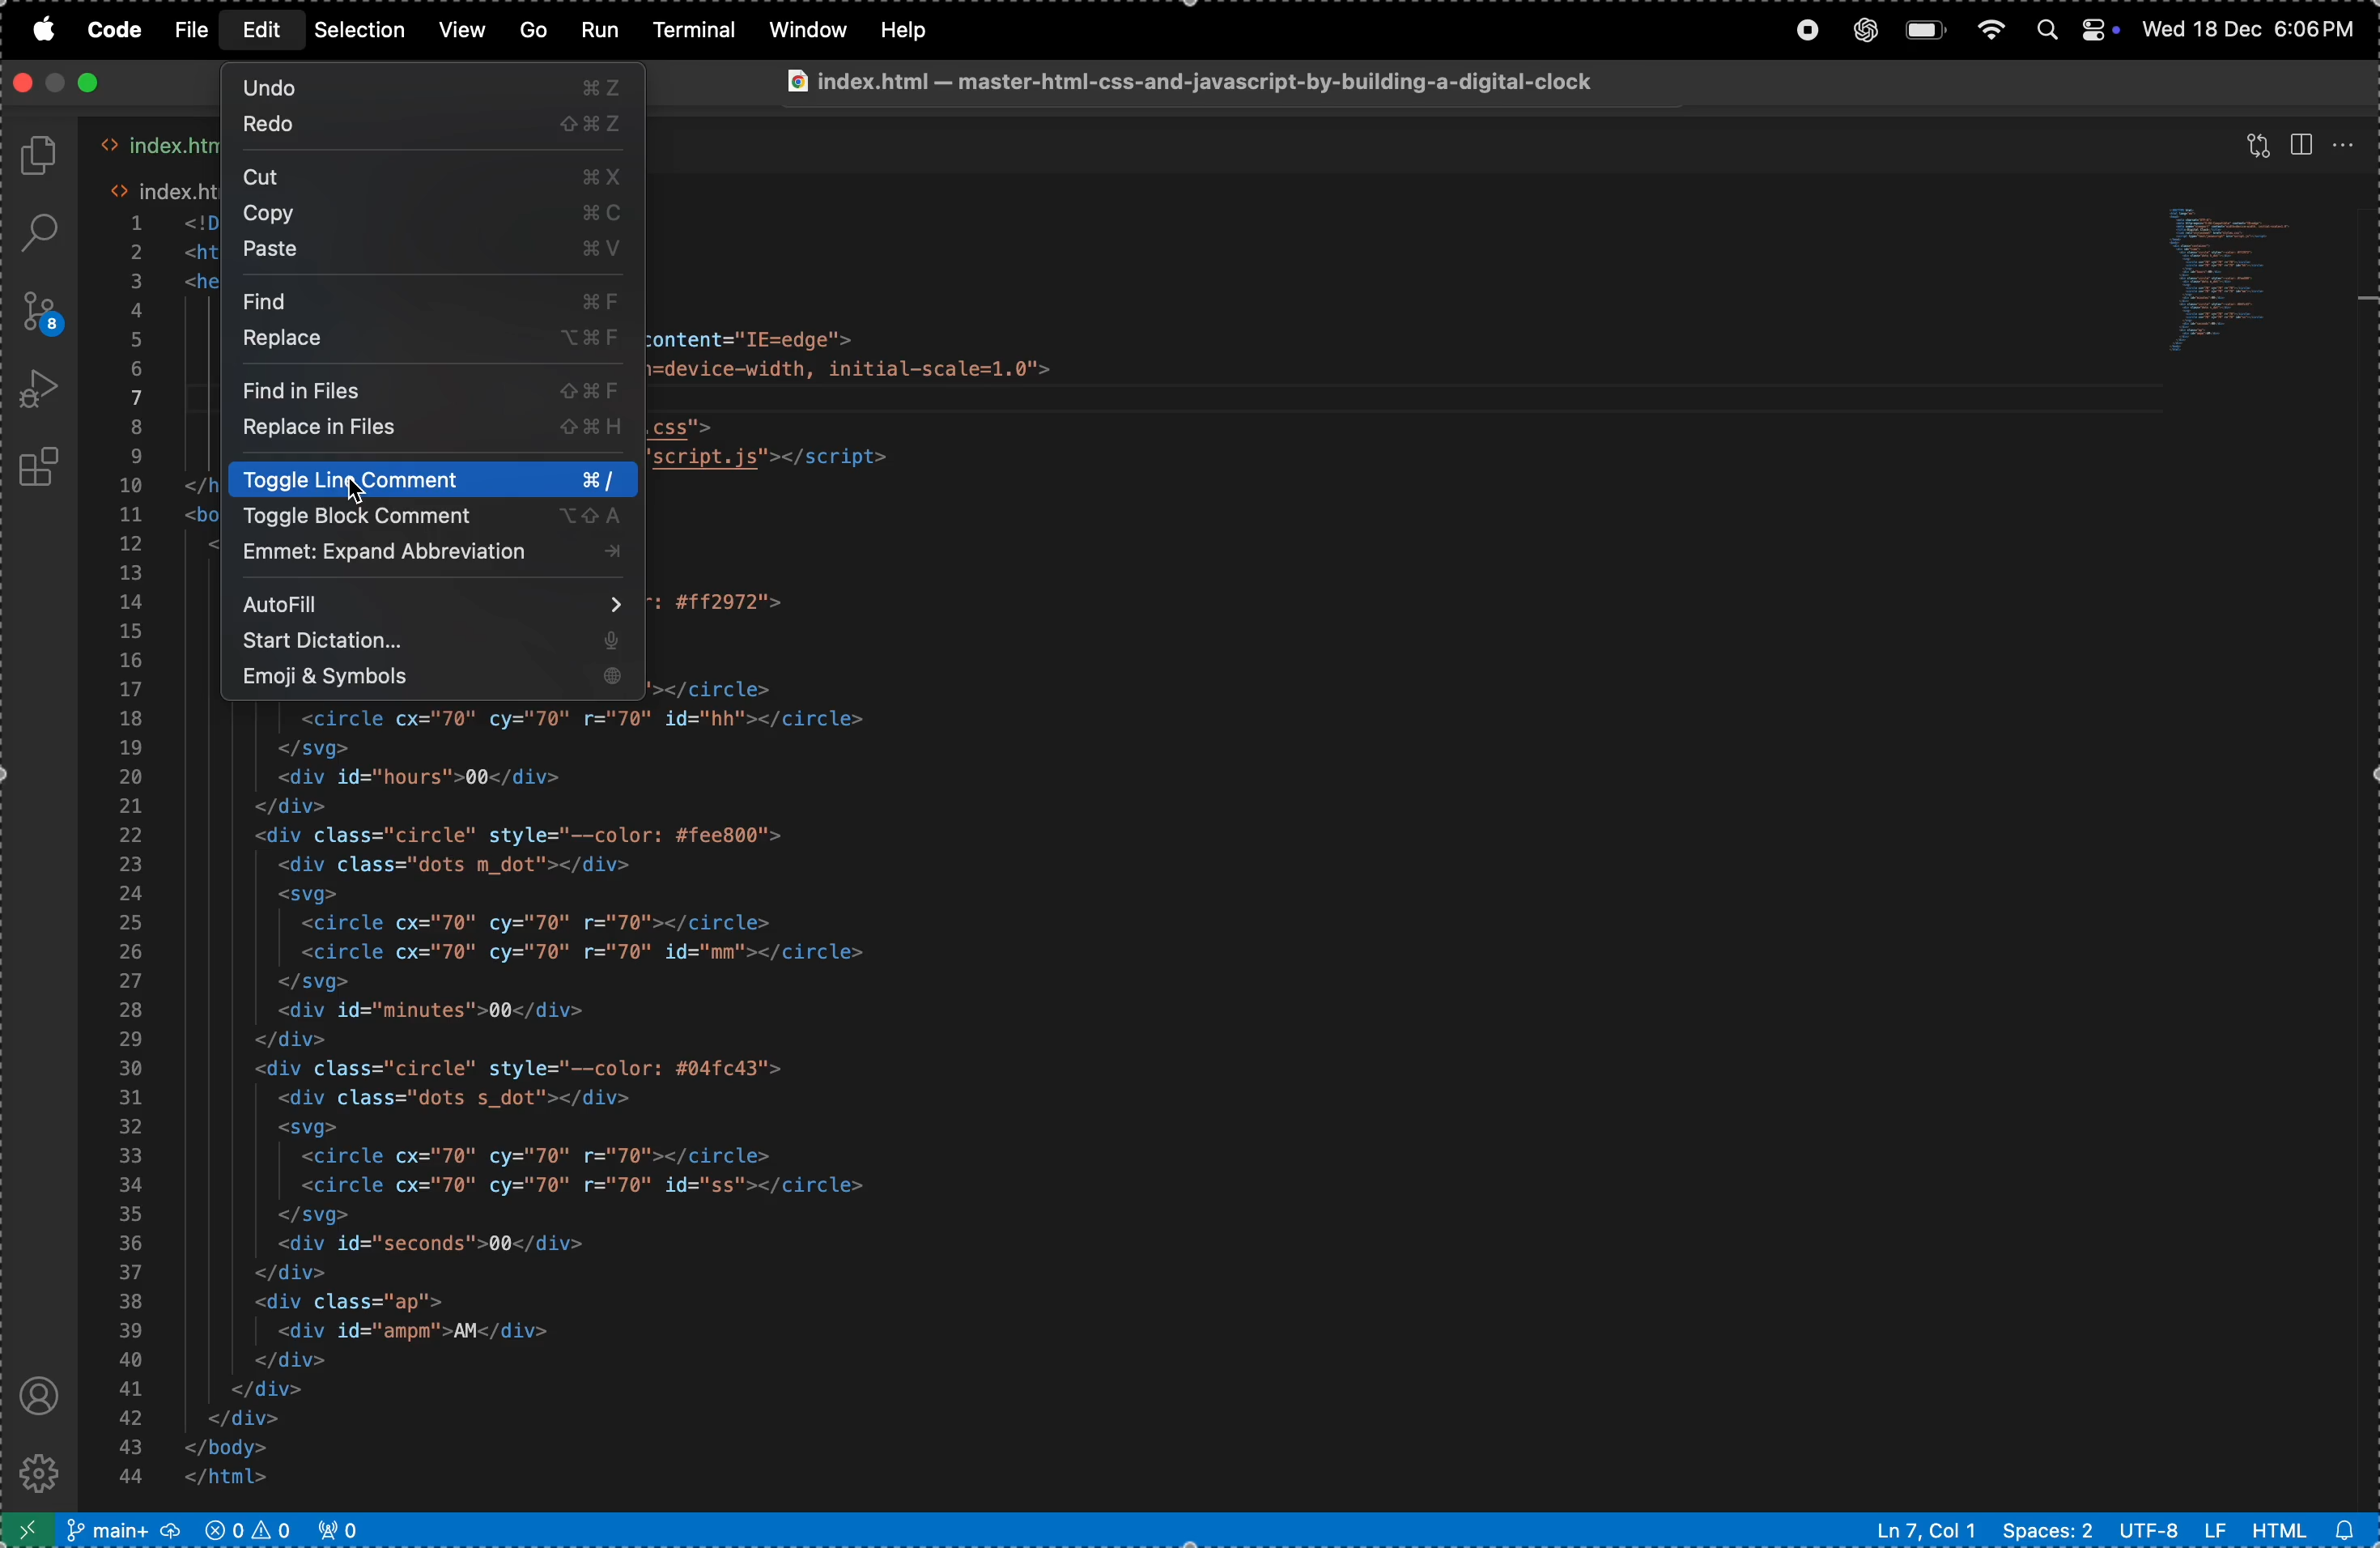 This screenshot has width=2380, height=1548. Describe the element at coordinates (264, 30) in the screenshot. I see `edit` at that location.